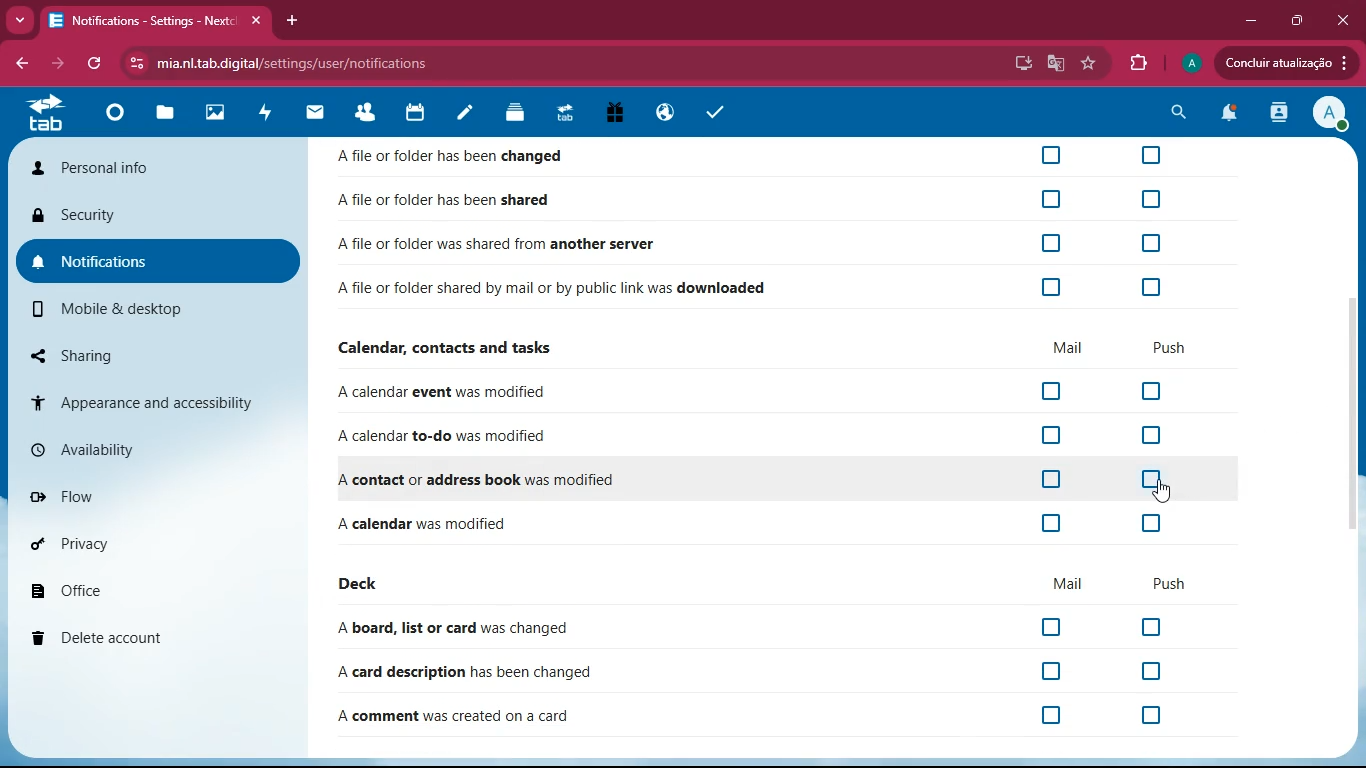 The width and height of the screenshot is (1366, 768). Describe the element at coordinates (289, 20) in the screenshot. I see `add tab` at that location.